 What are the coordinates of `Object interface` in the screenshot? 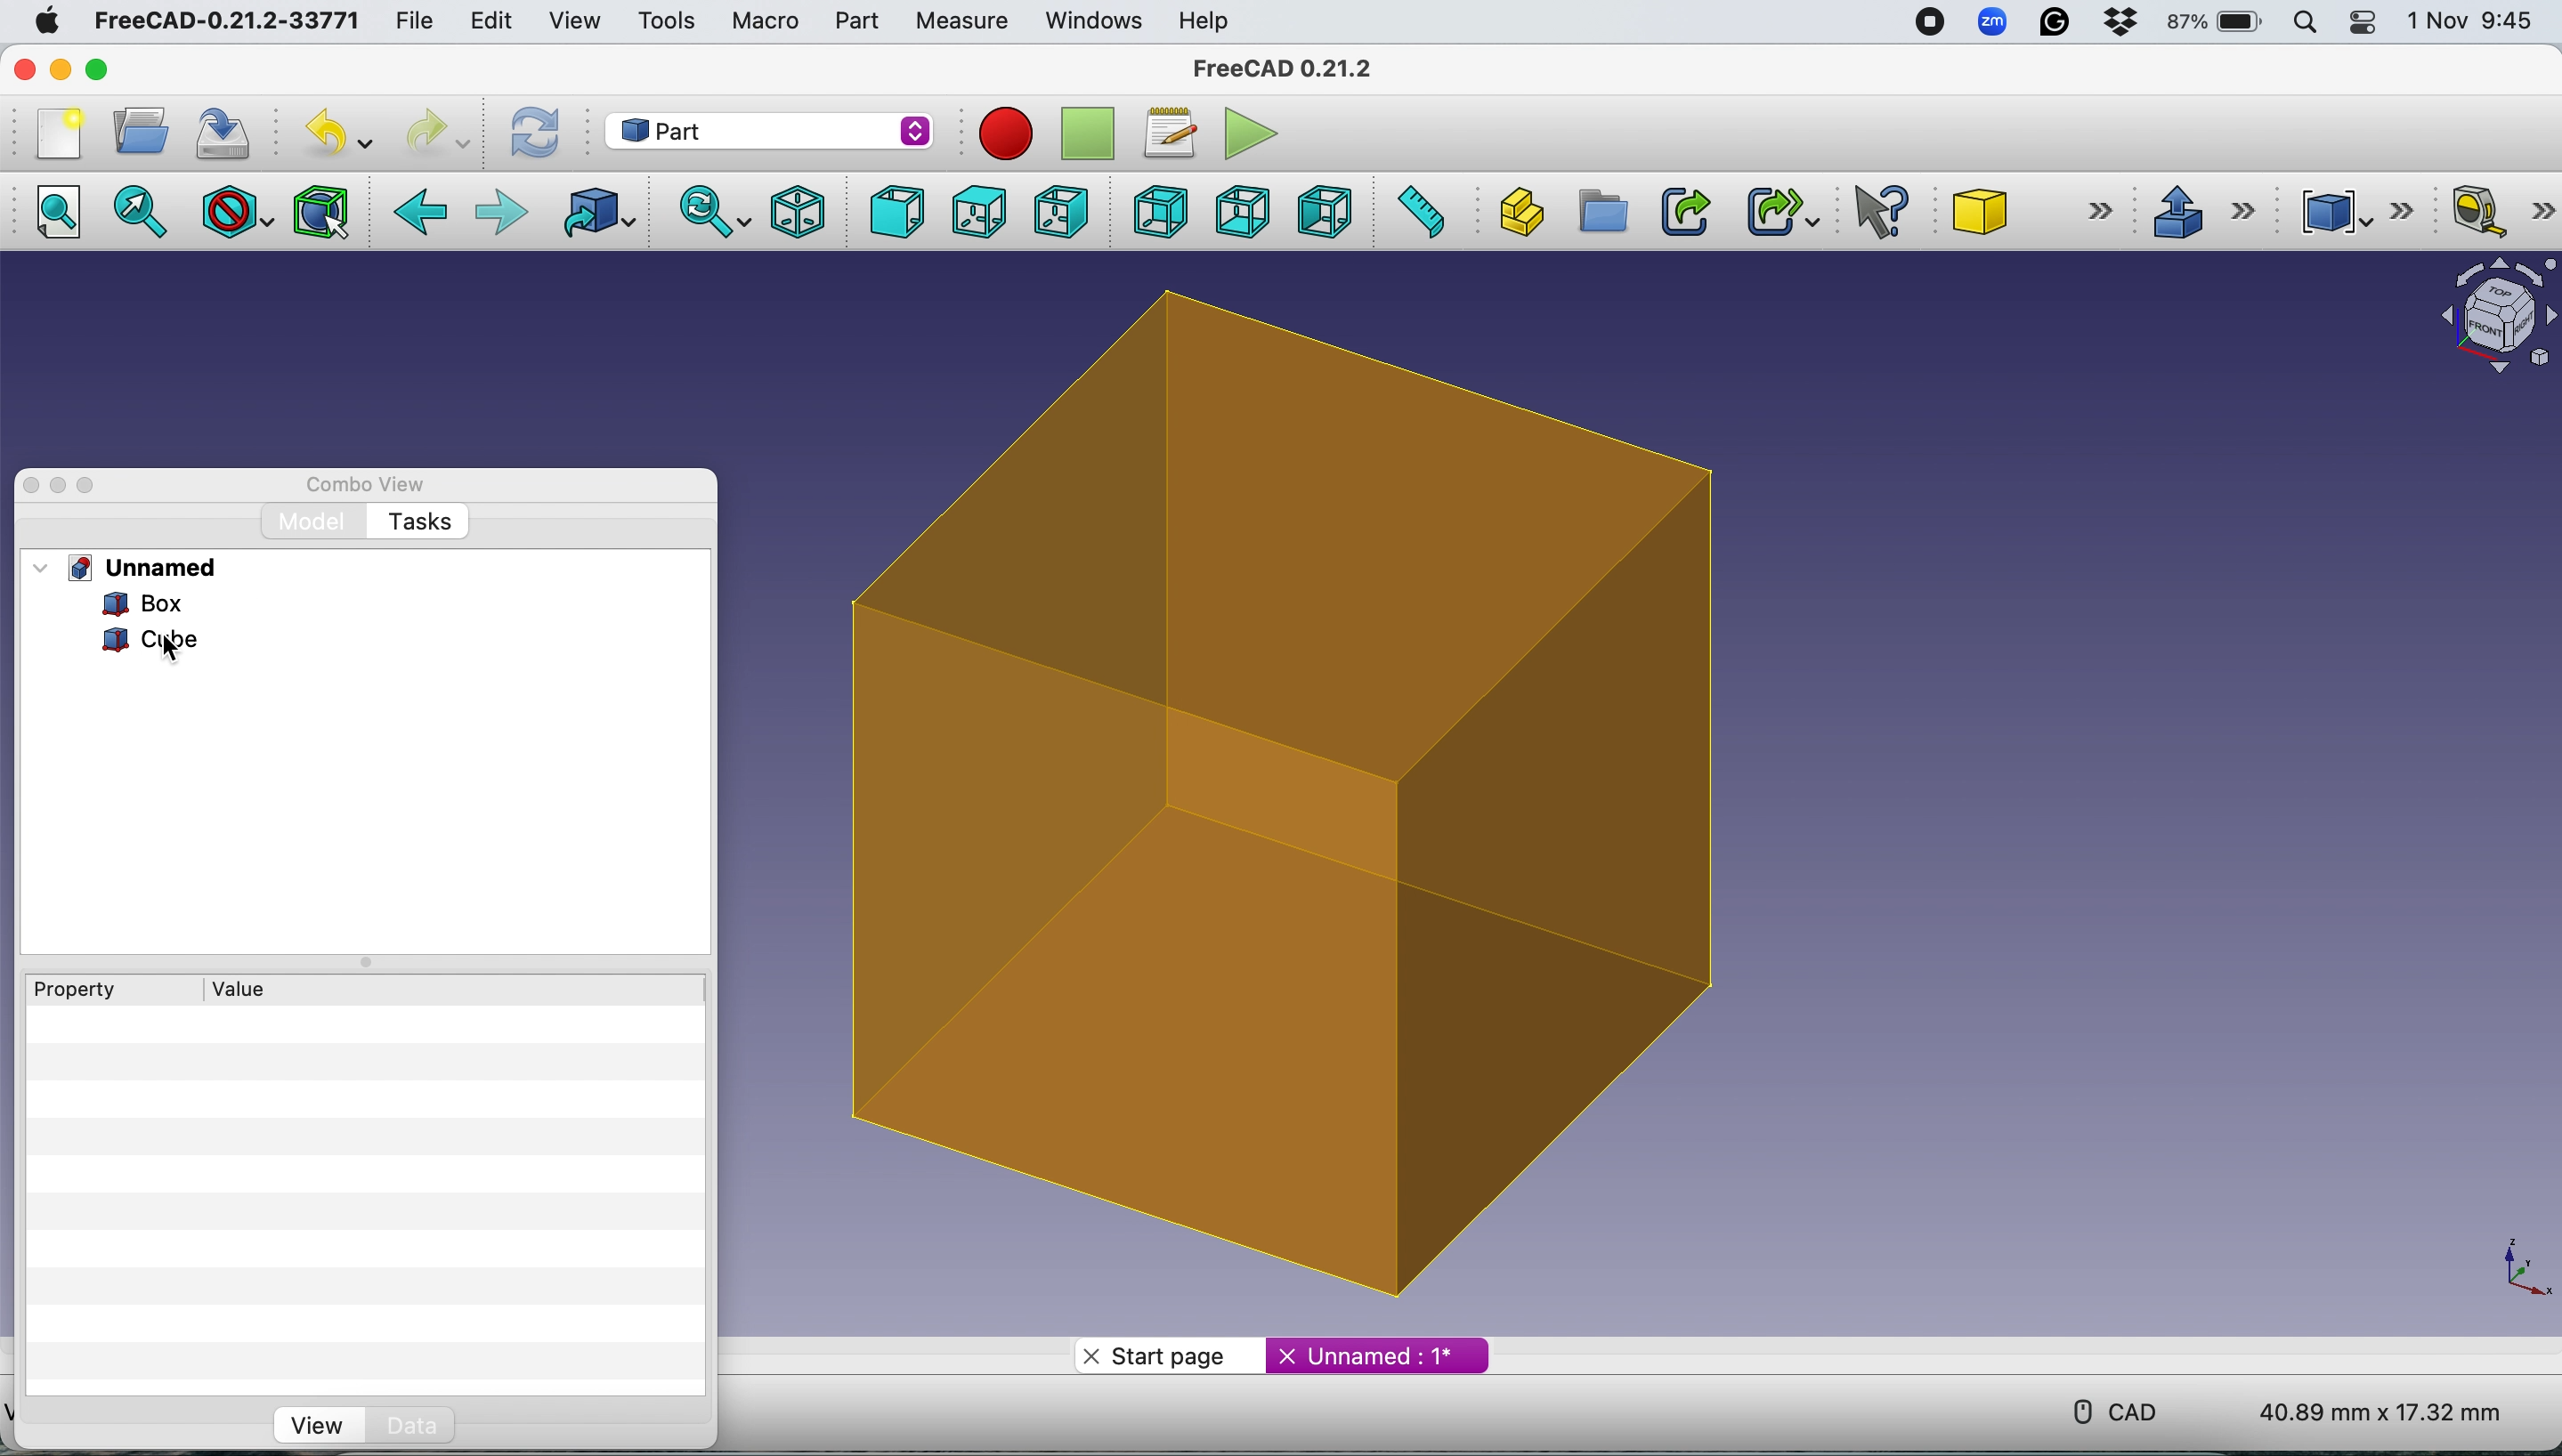 It's located at (2488, 319).